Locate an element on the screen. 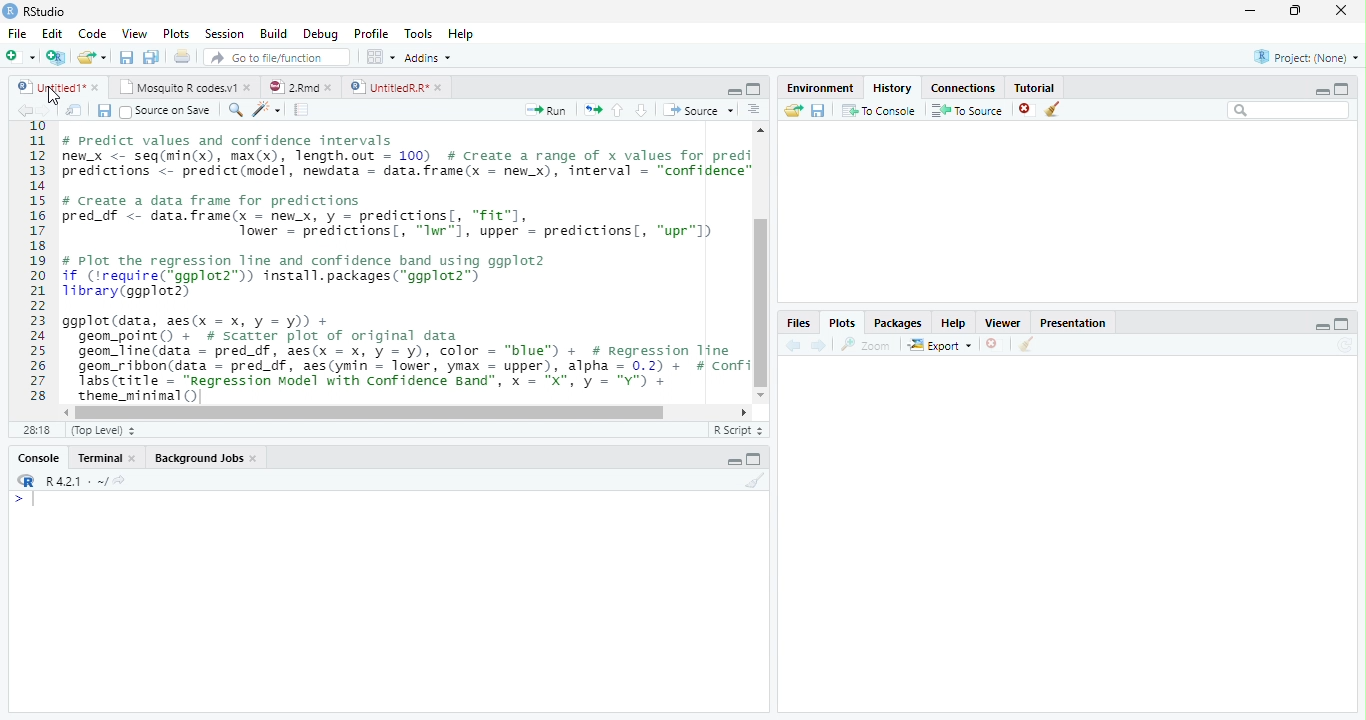 Image resolution: width=1366 pixels, height=720 pixels. Build is located at coordinates (274, 34).